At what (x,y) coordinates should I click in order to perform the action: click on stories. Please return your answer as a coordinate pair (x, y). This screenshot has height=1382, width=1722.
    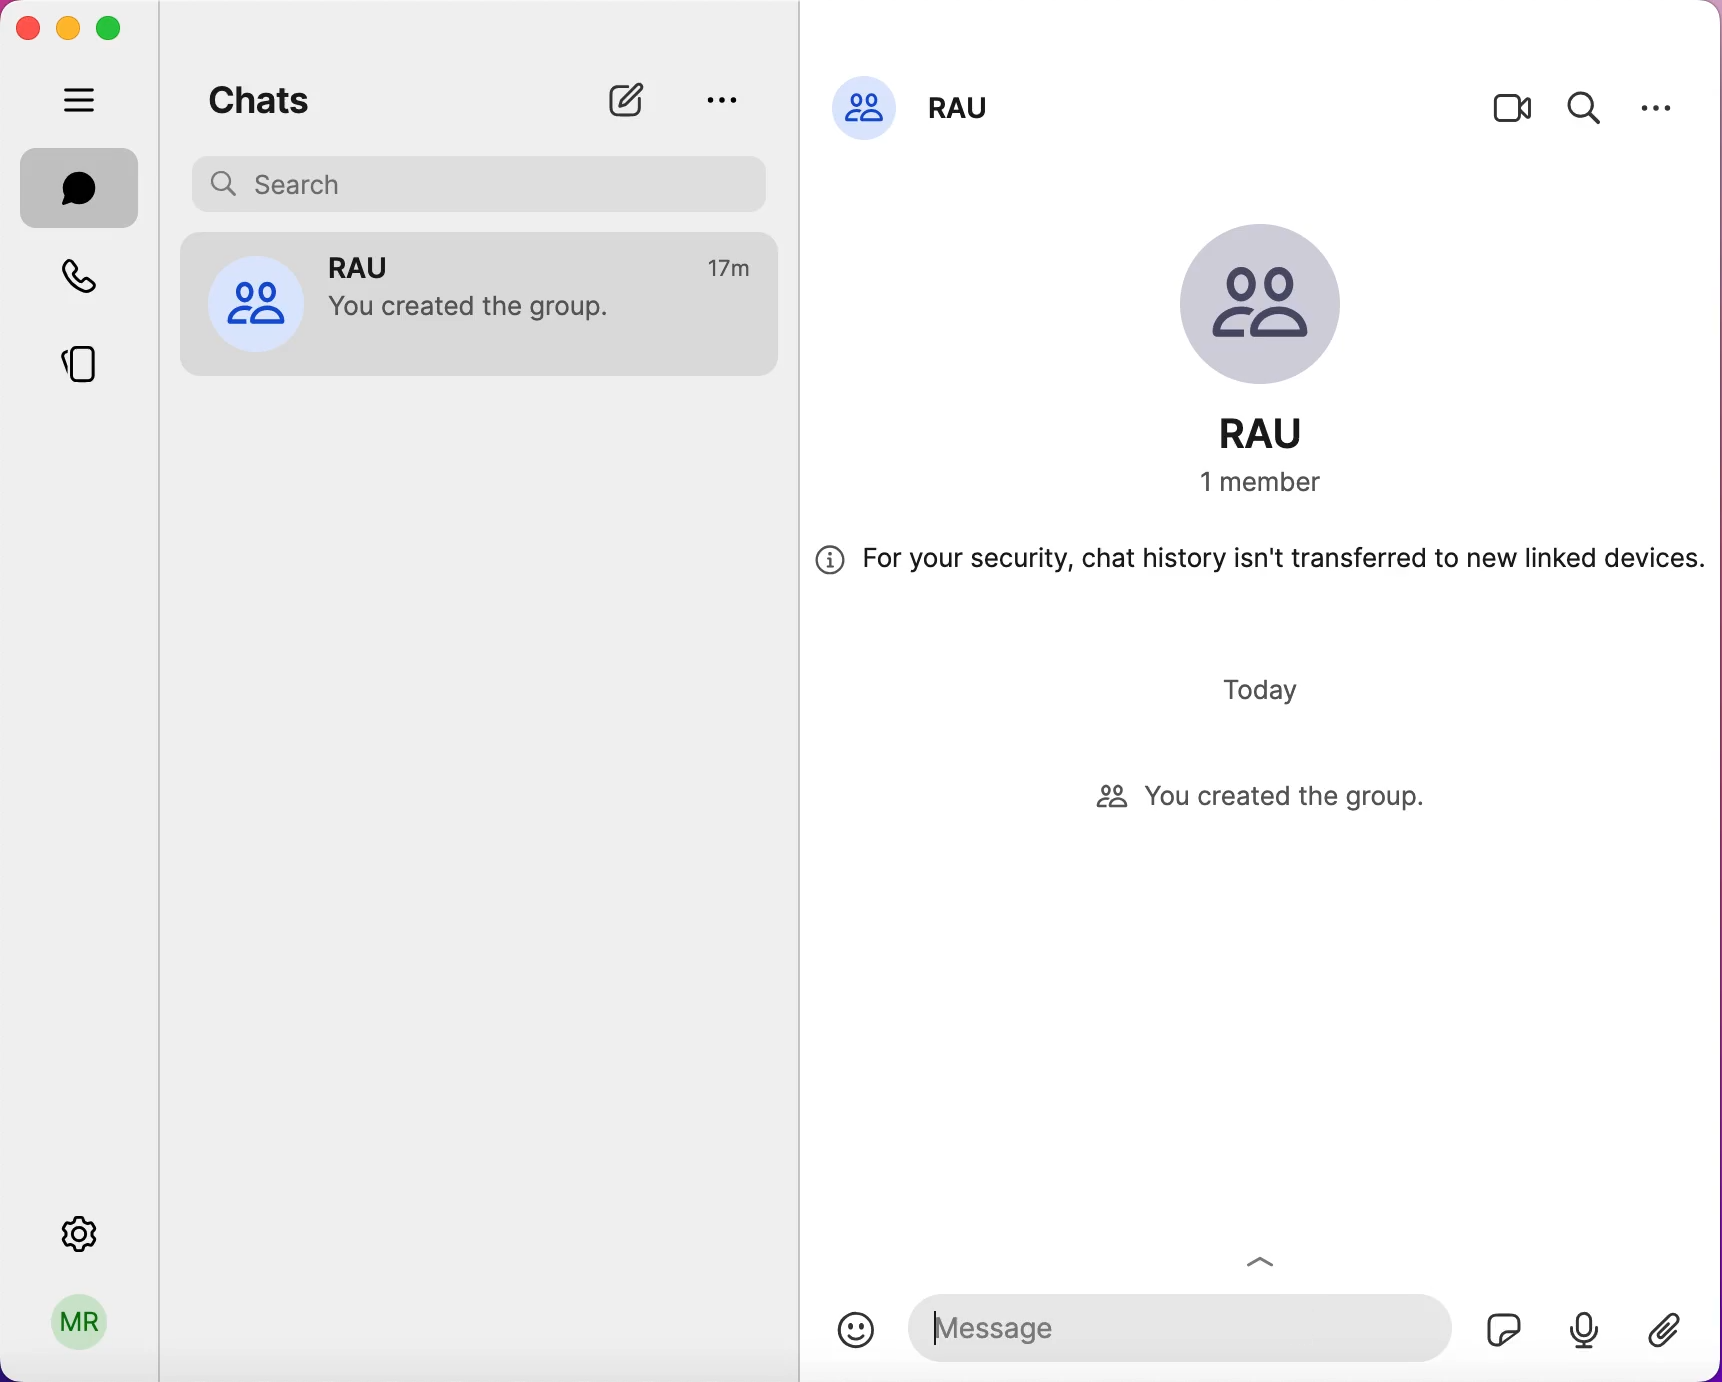
    Looking at the image, I should click on (95, 357).